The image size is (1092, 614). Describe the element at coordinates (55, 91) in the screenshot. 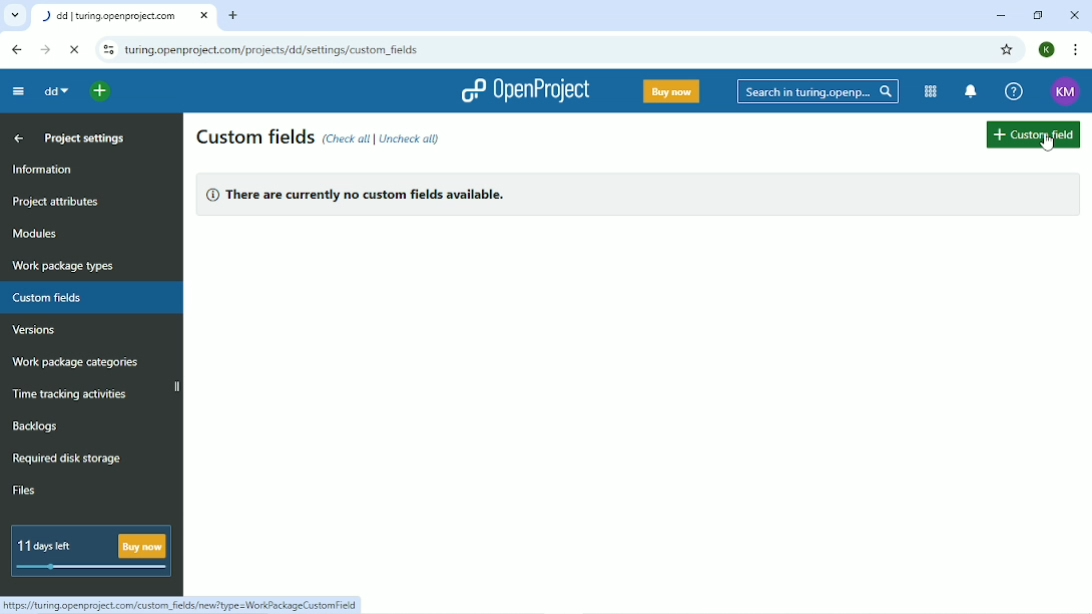

I see `dd` at that location.